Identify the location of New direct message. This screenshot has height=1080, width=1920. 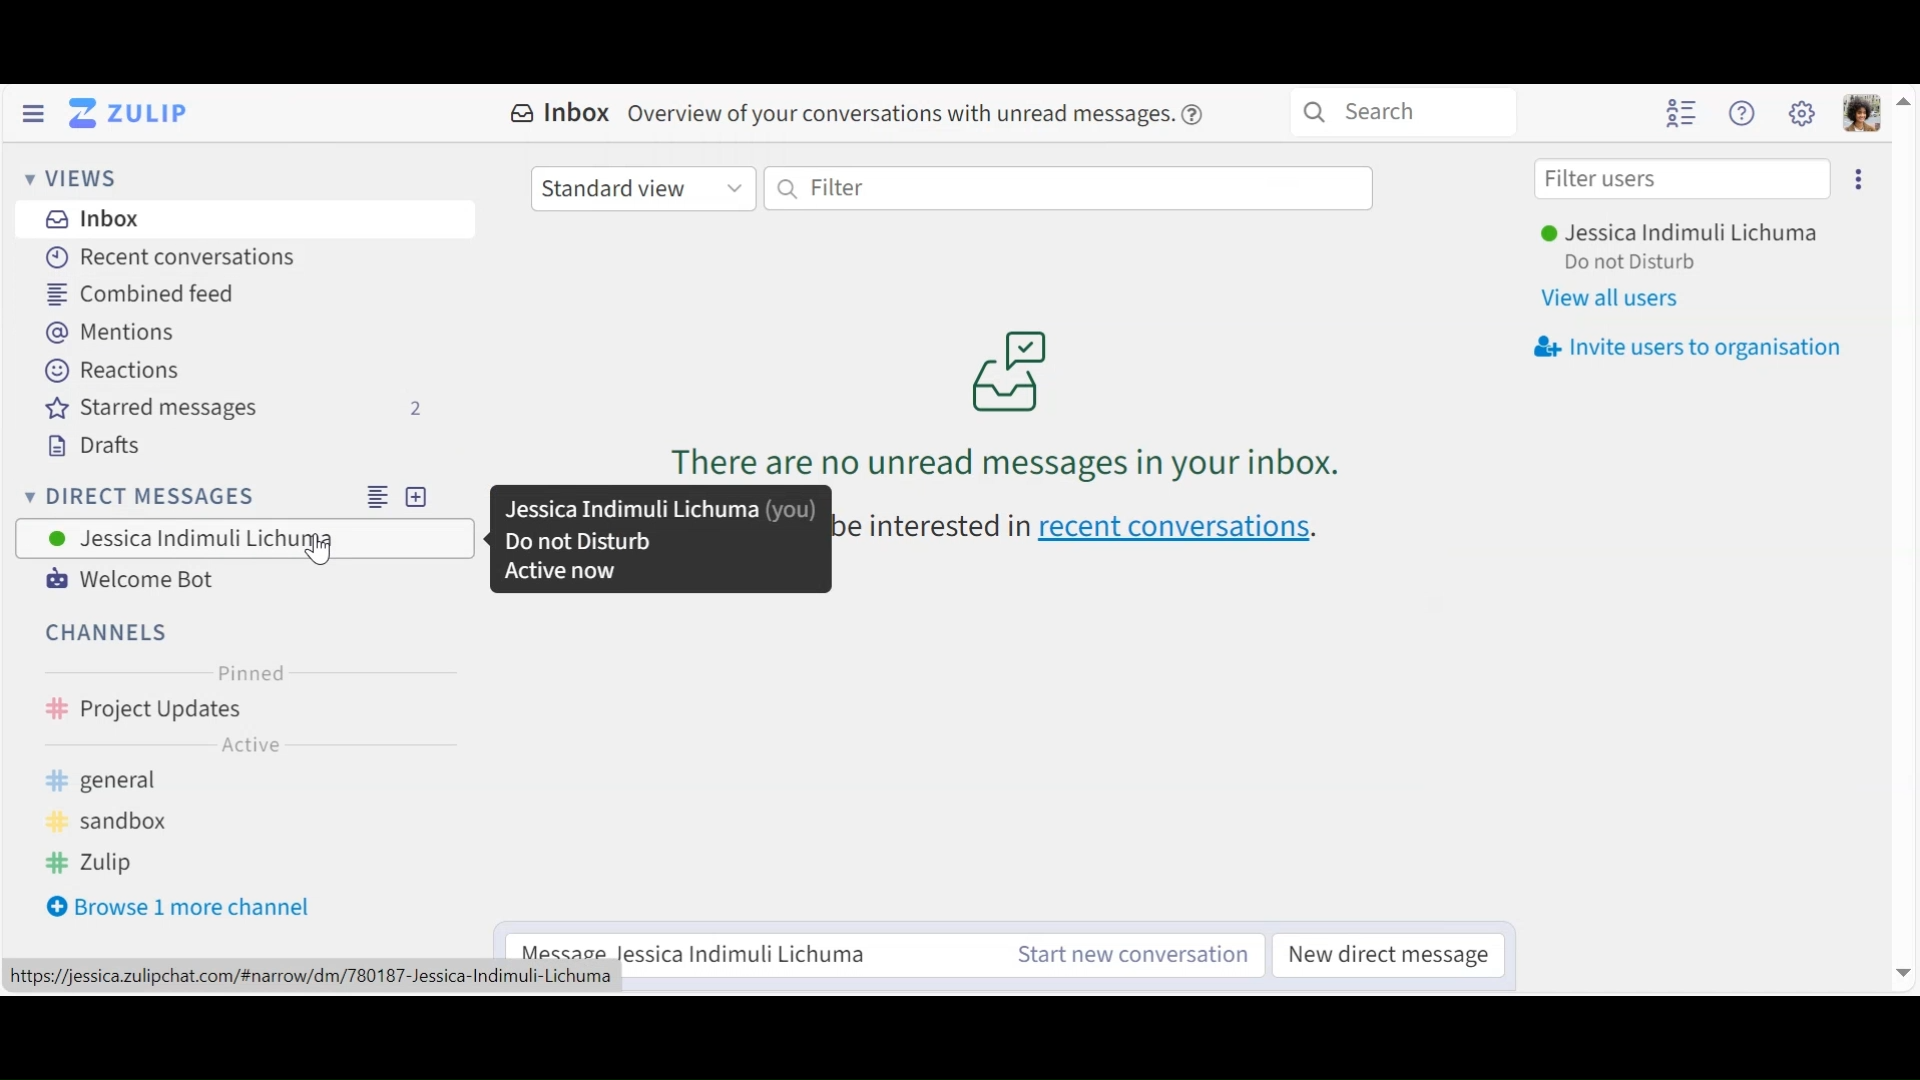
(1388, 955).